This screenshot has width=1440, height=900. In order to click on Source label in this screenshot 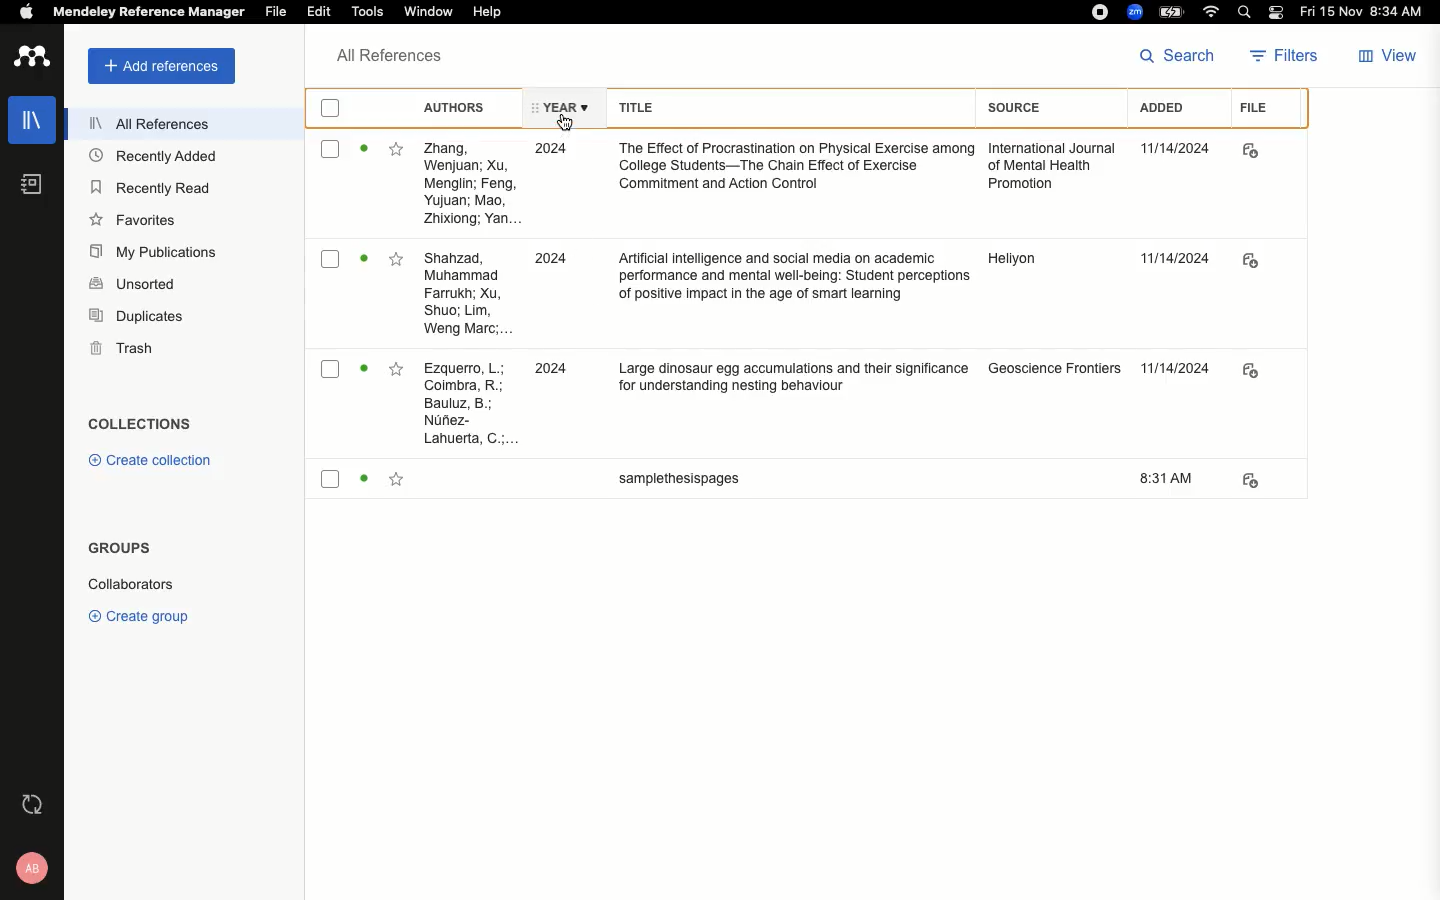, I will do `click(1038, 107)`.